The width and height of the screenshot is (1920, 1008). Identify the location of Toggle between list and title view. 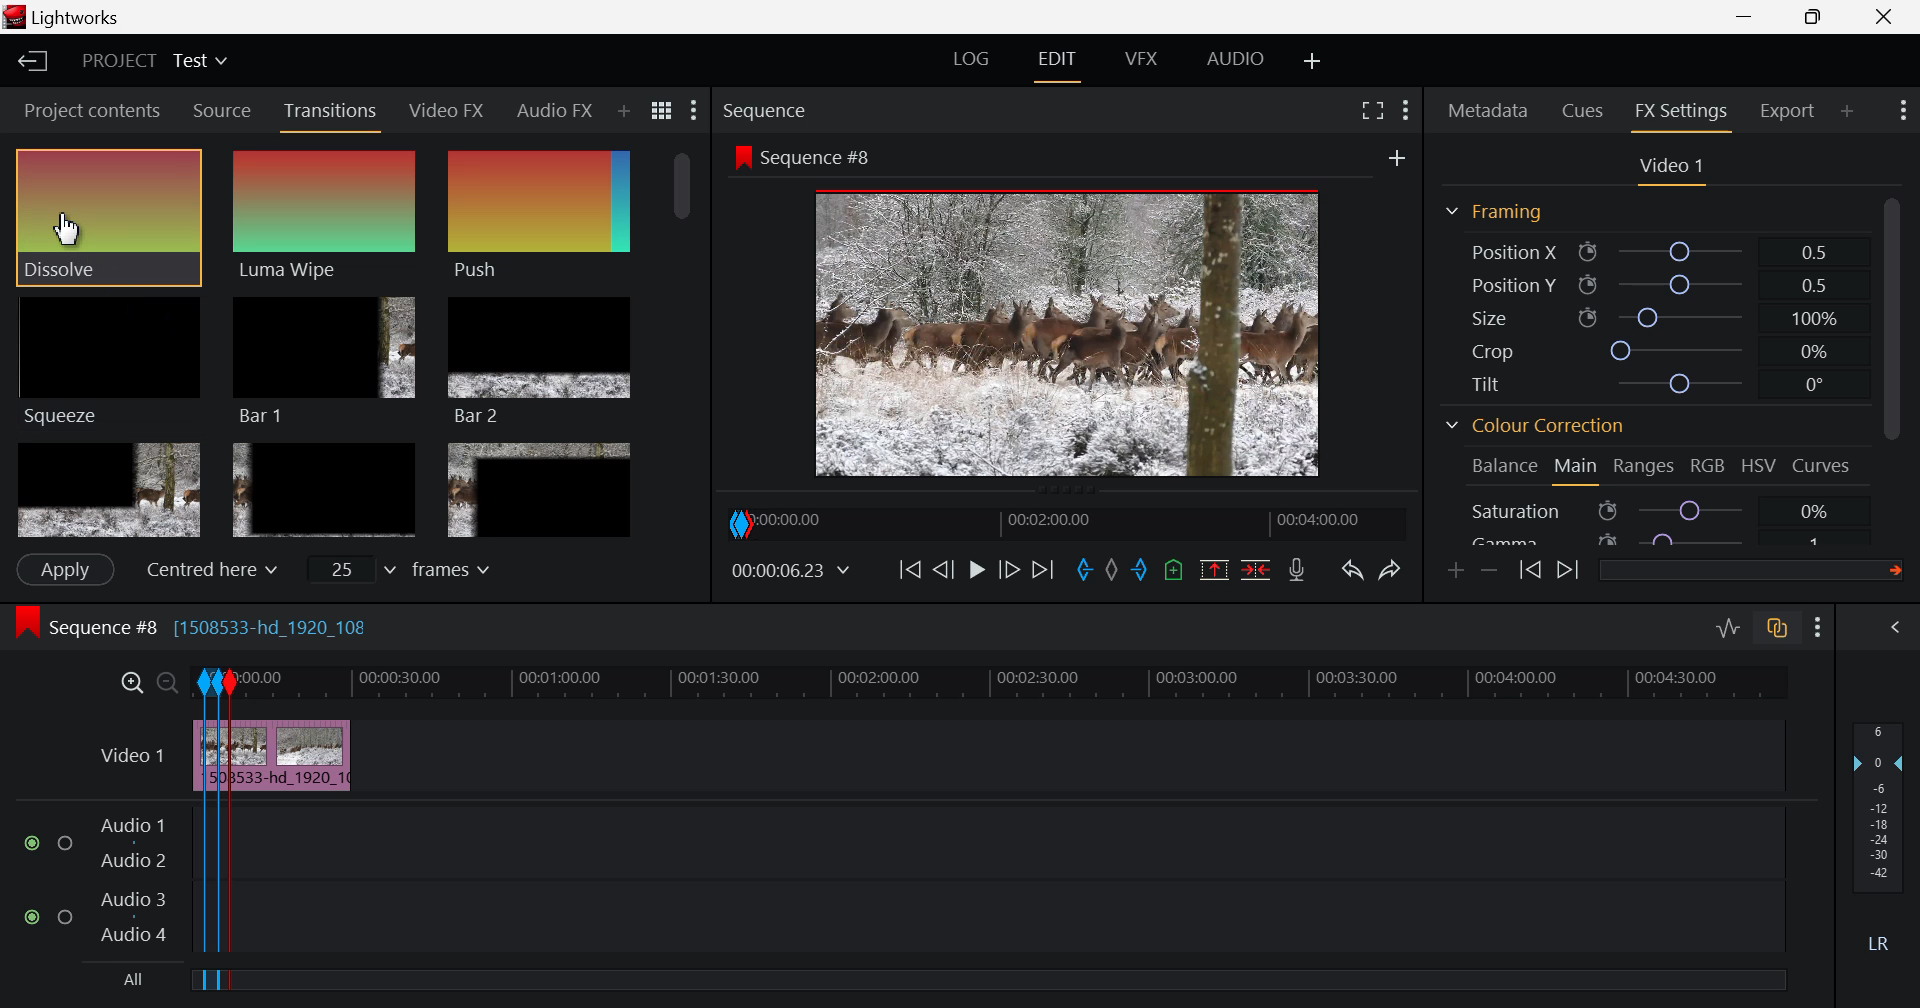
(664, 111).